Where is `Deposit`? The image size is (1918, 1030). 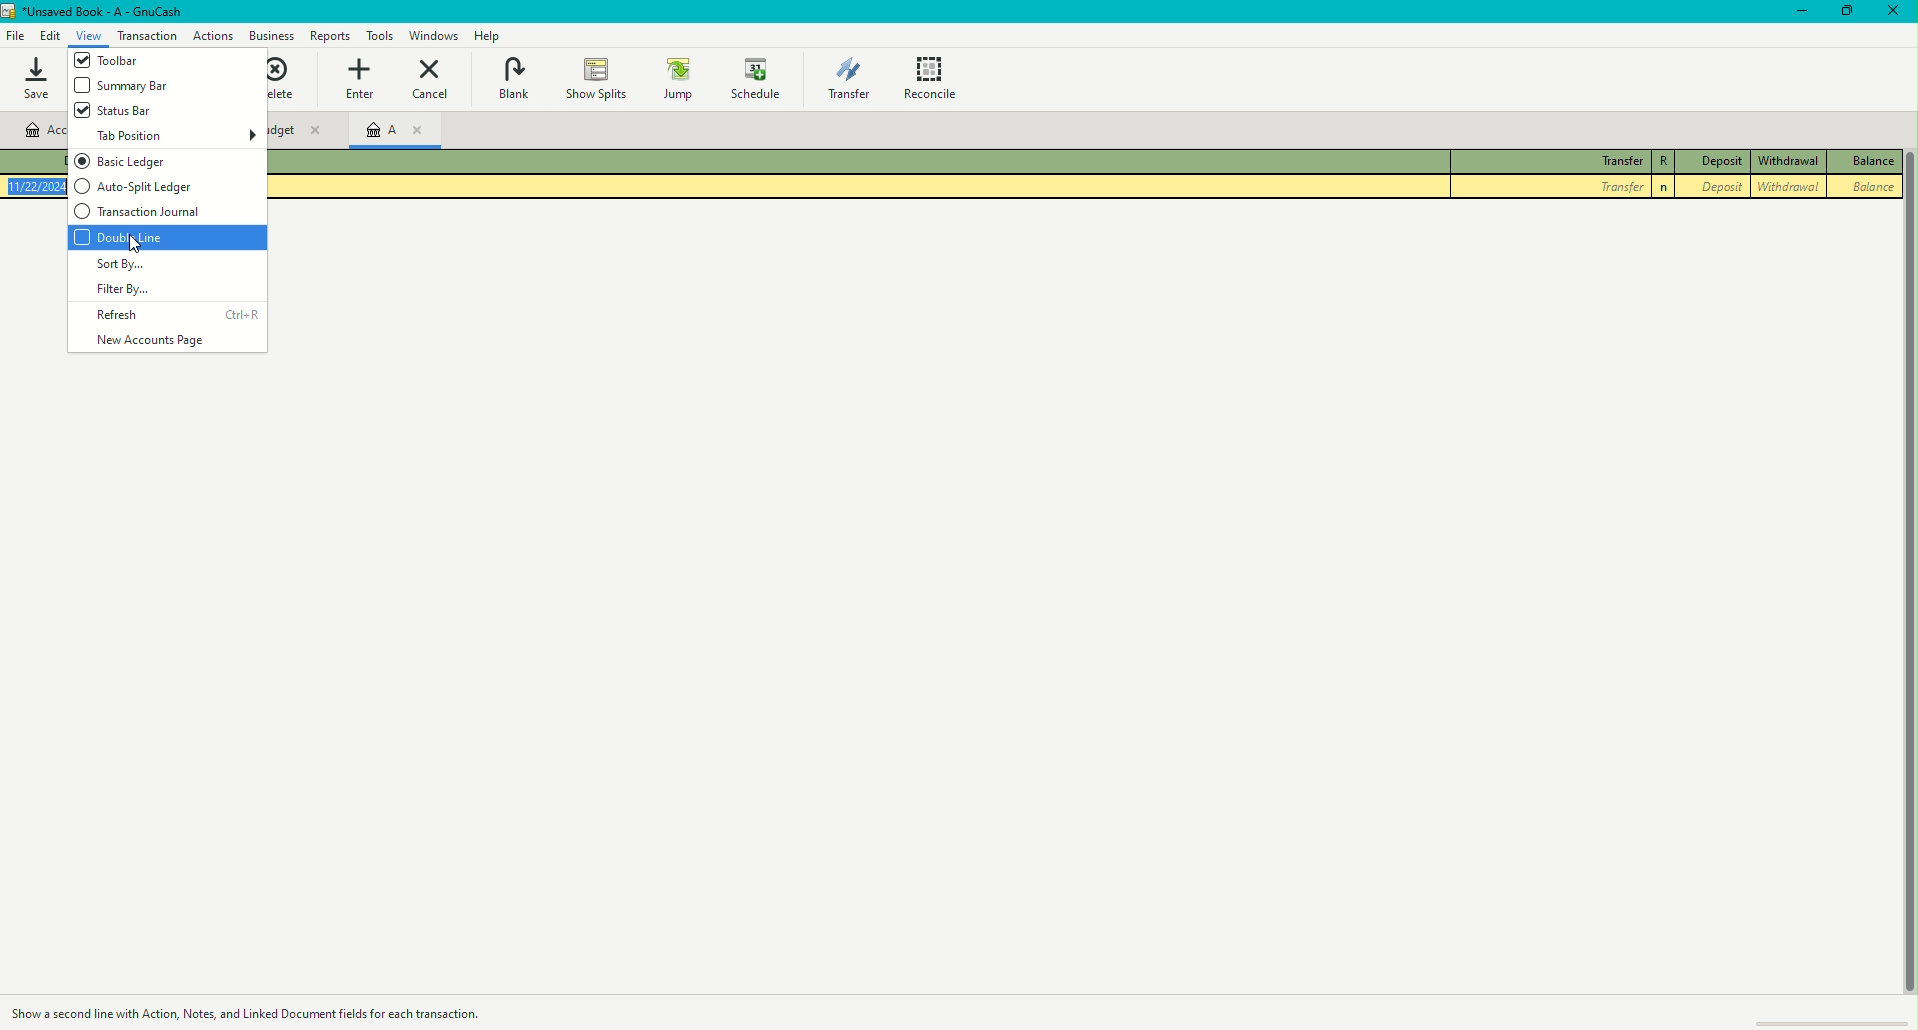 Deposit is located at coordinates (1713, 186).